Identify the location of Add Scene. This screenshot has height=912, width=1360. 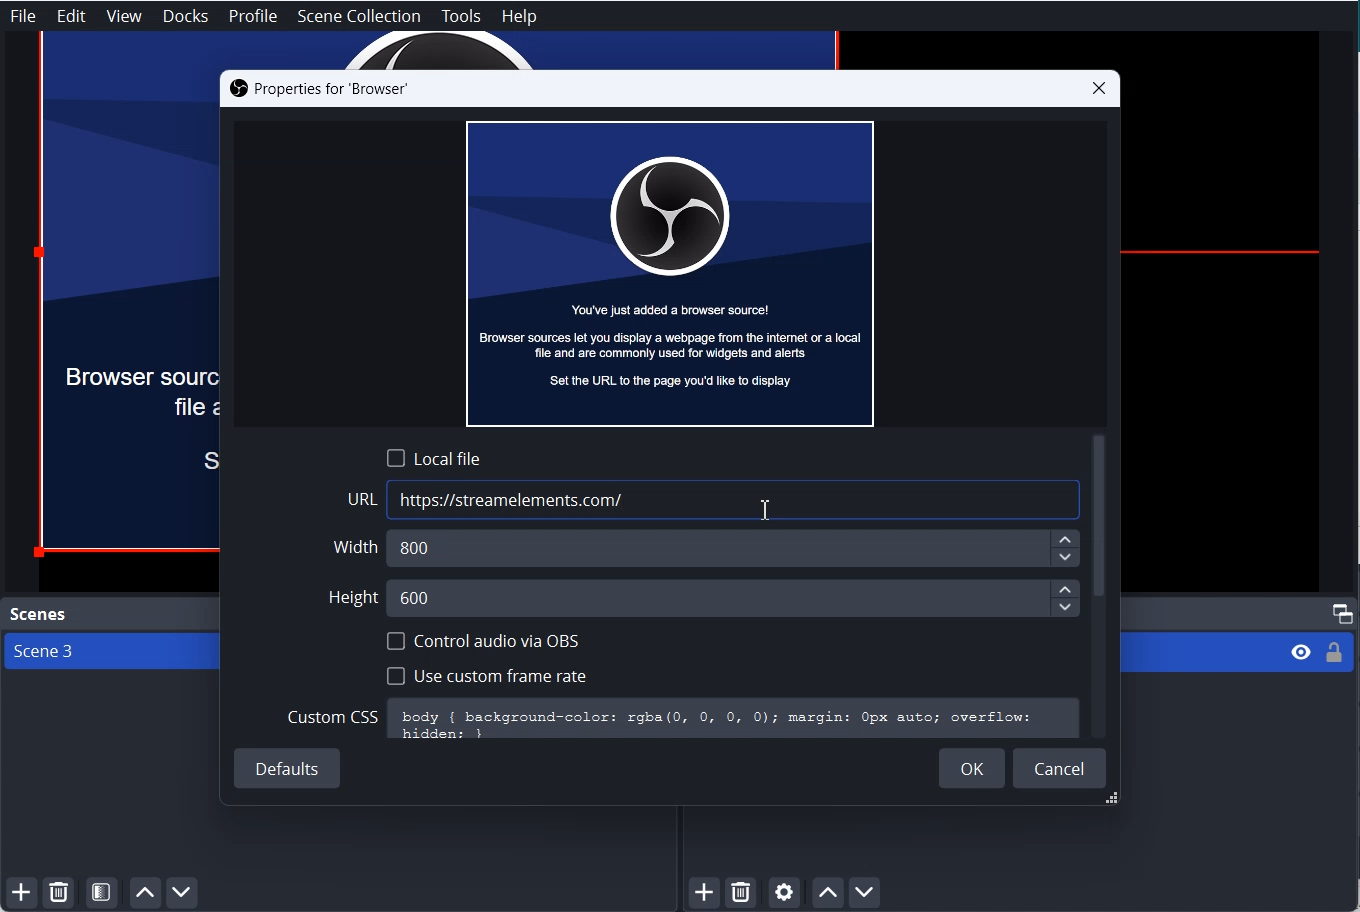
(18, 894).